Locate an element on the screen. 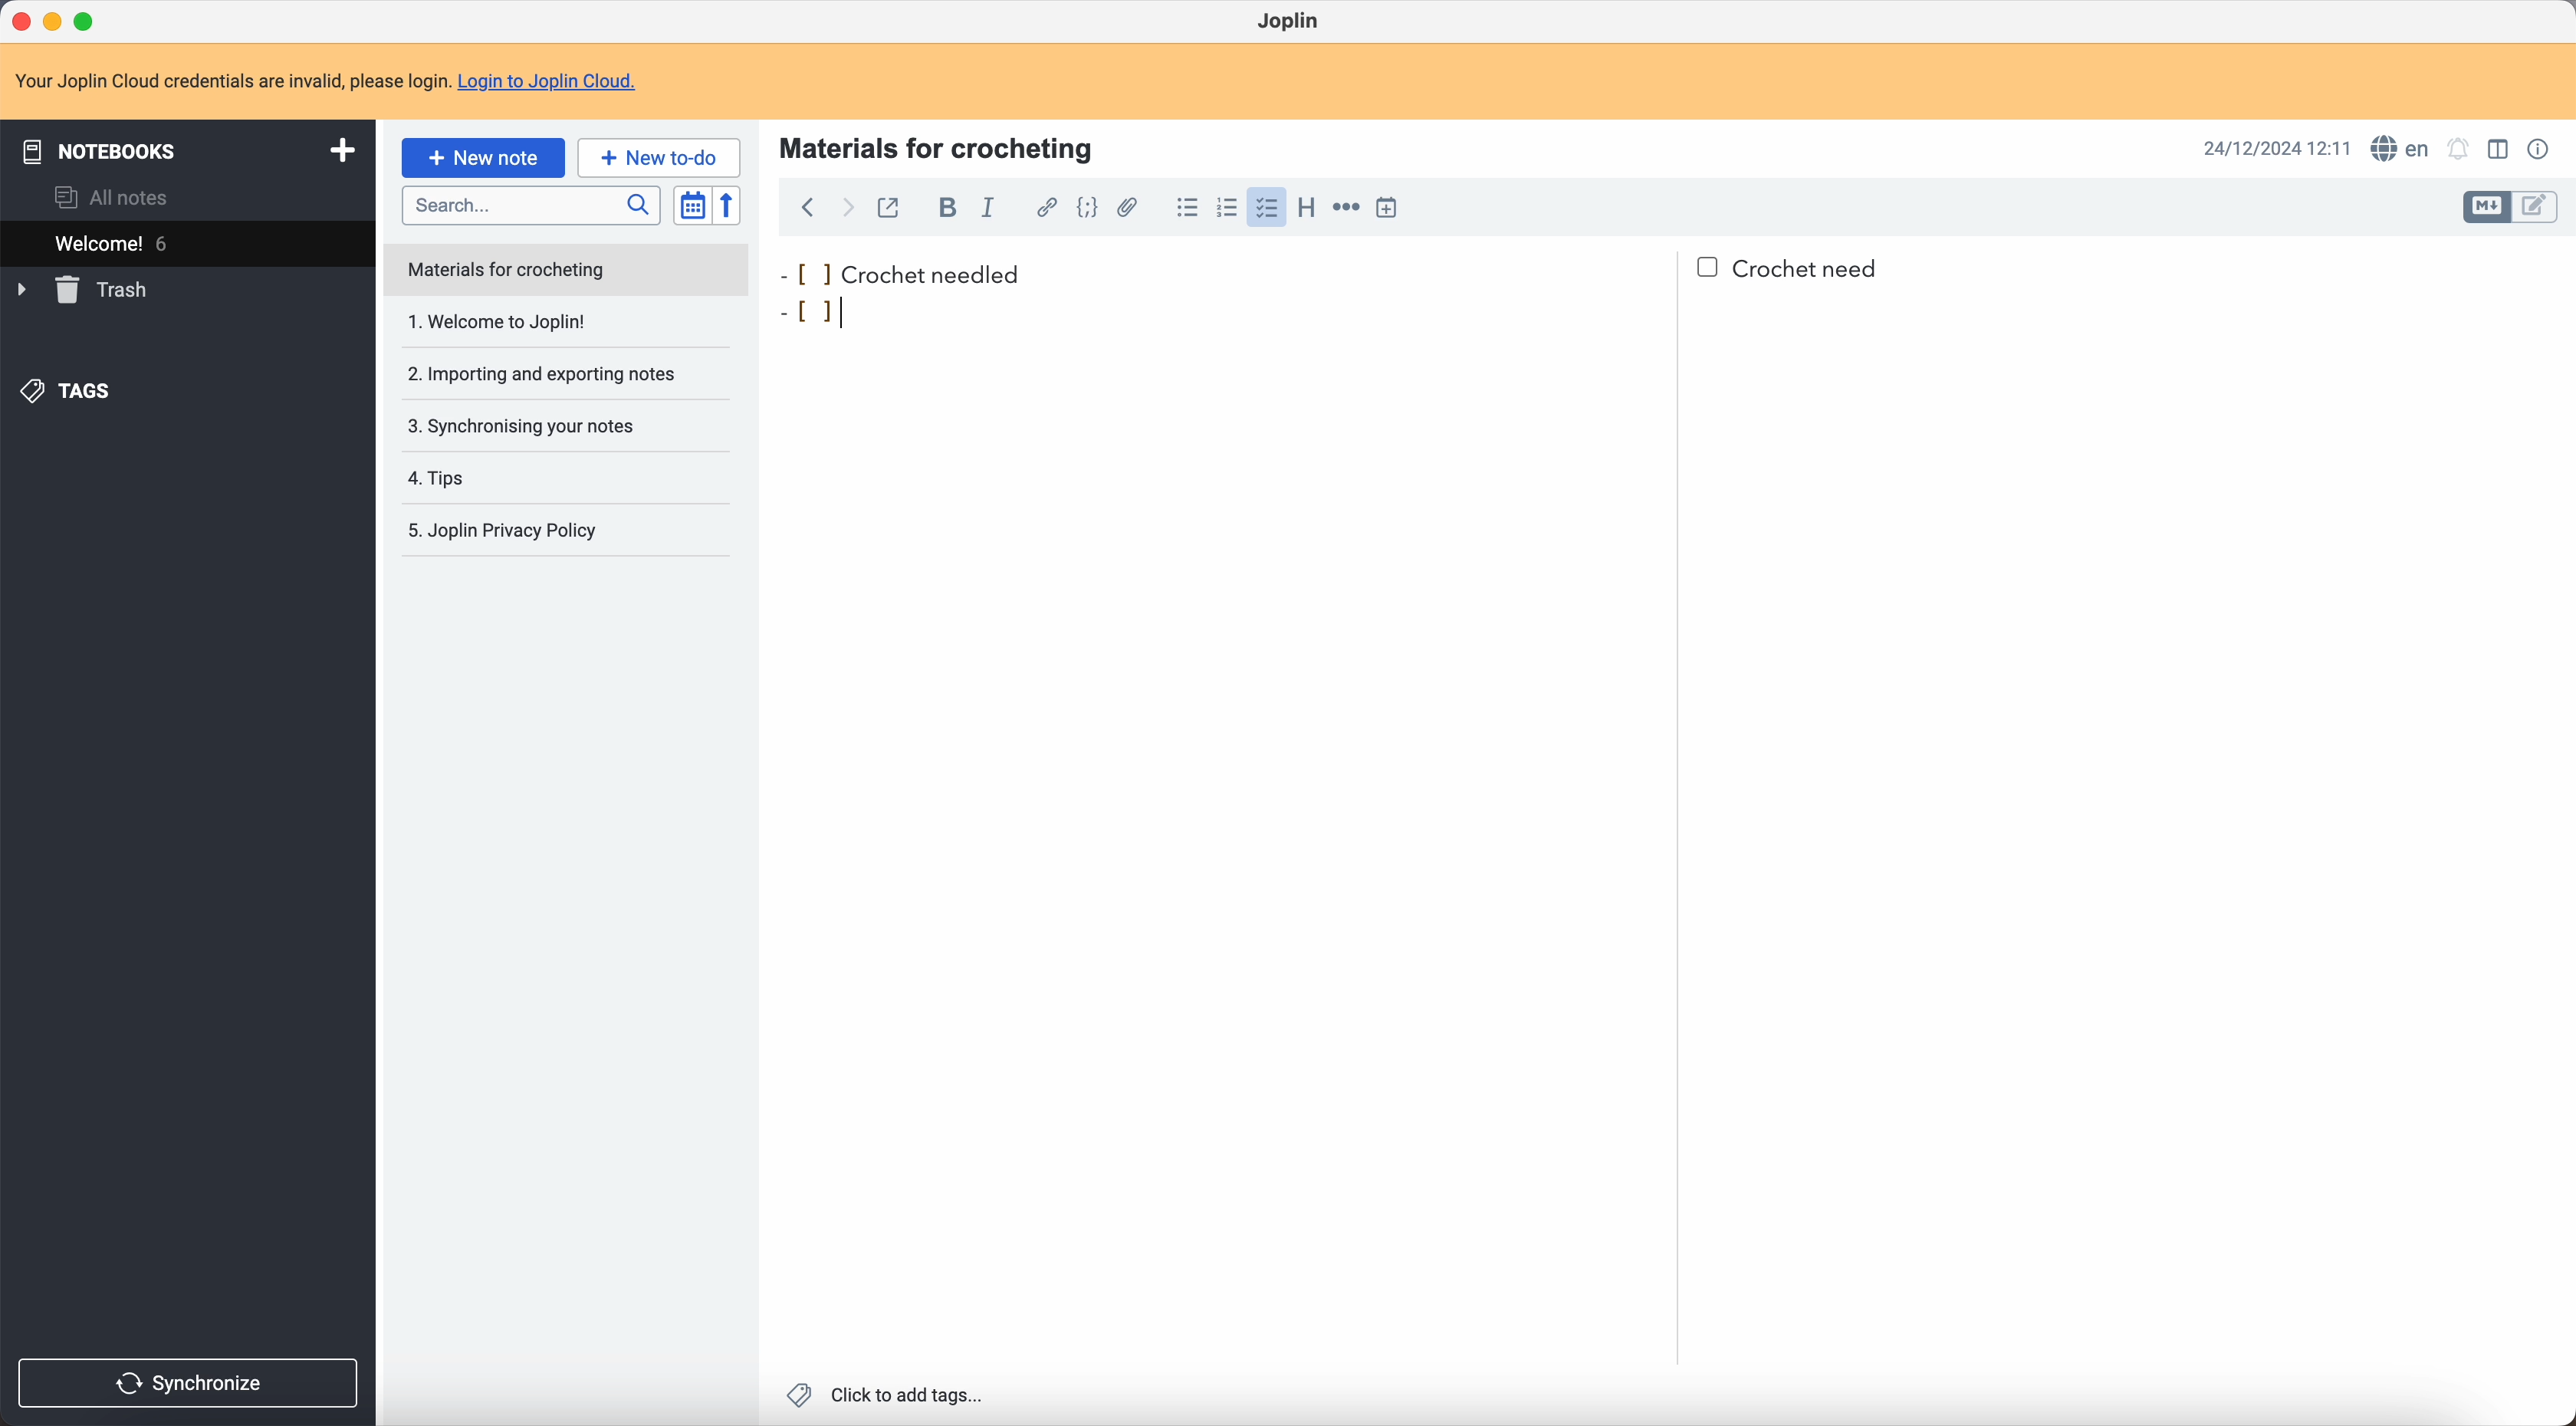  tags is located at coordinates (71, 393).